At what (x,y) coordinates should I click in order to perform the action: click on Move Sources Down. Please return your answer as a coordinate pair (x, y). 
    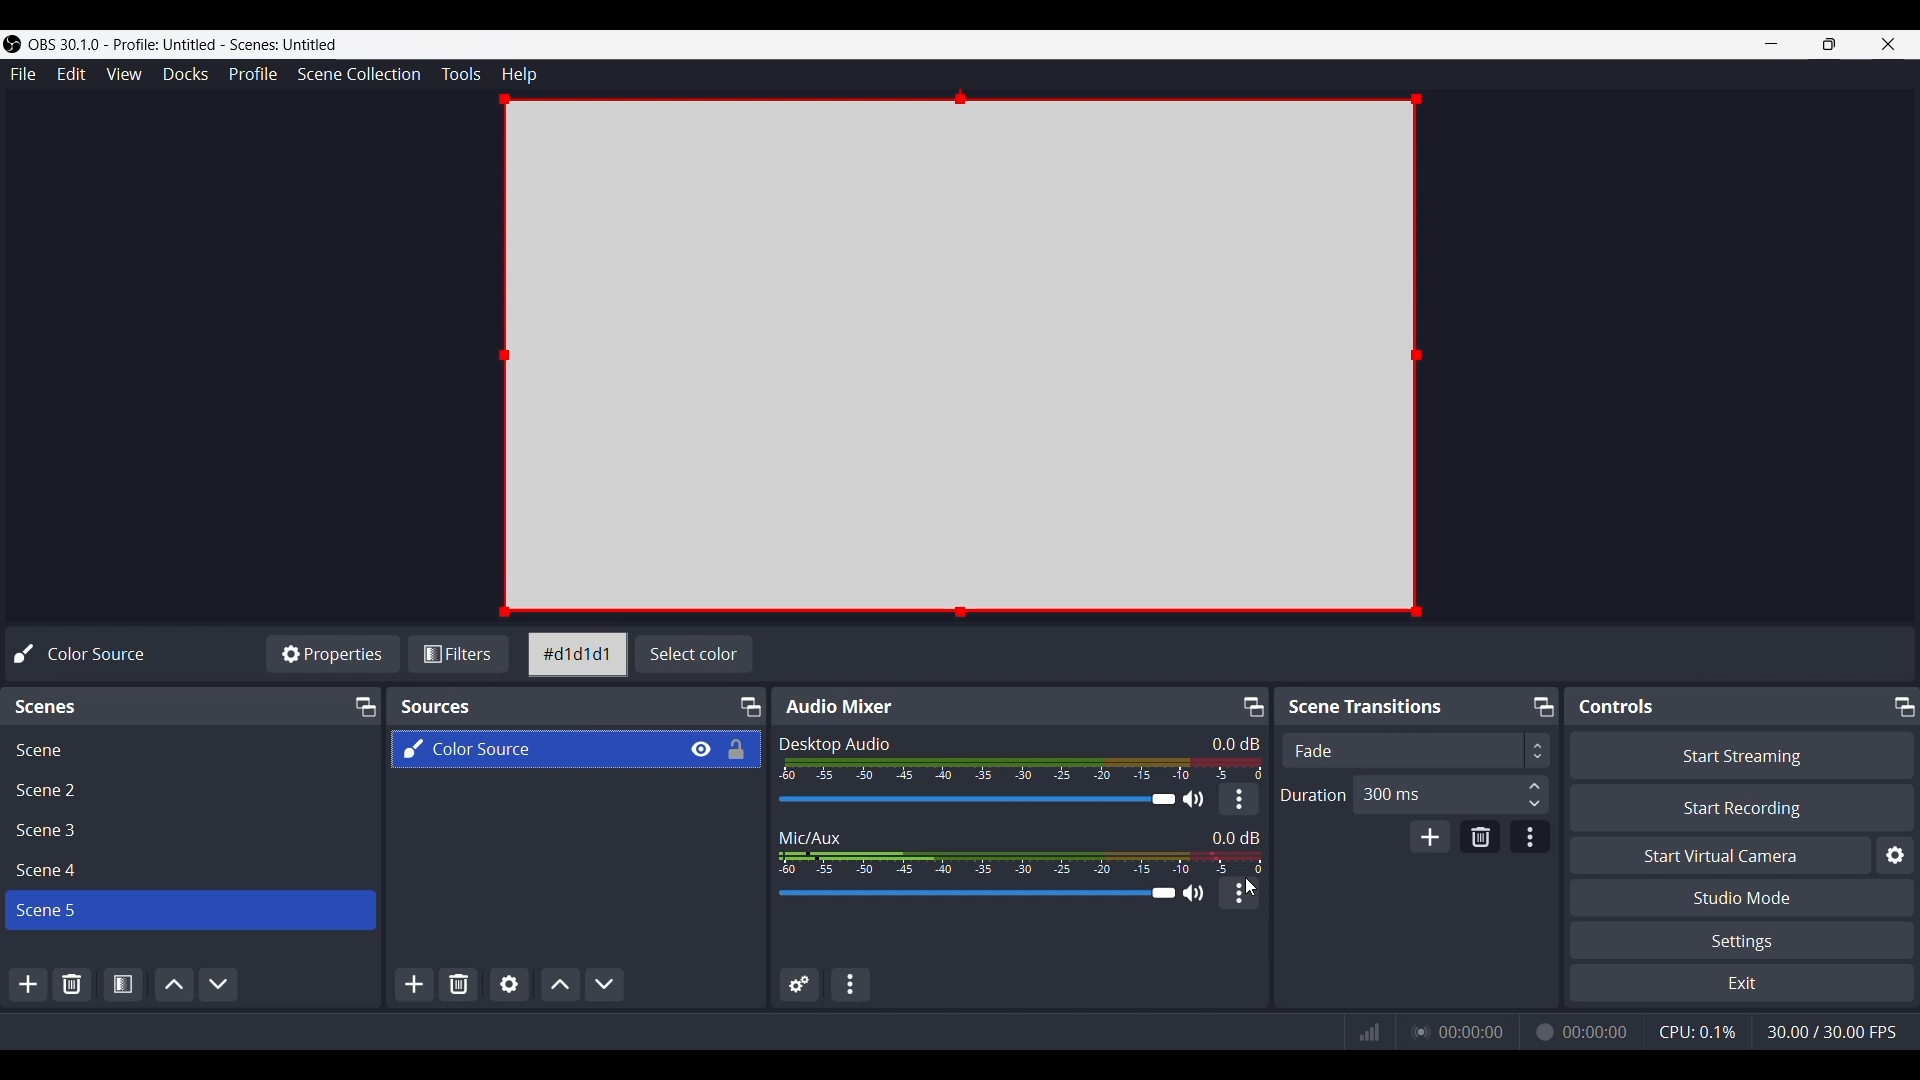
    Looking at the image, I should click on (605, 983).